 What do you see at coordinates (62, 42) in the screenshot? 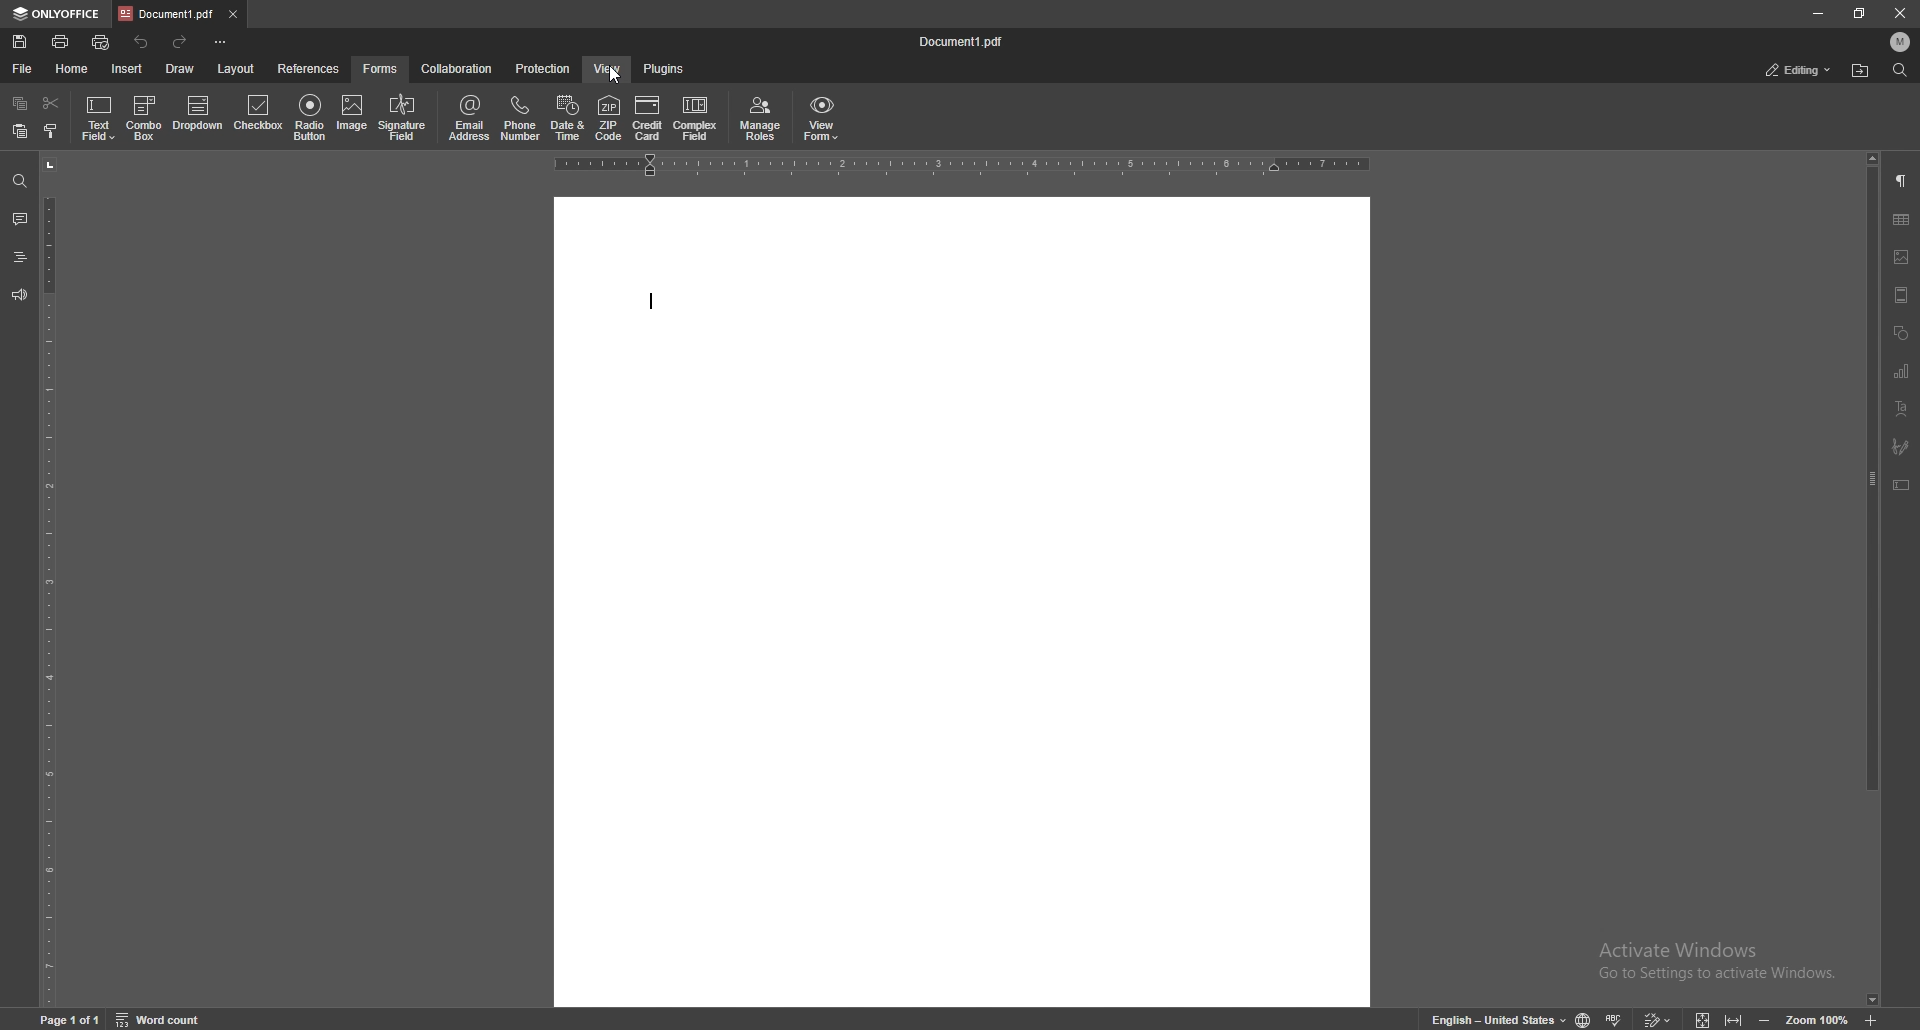
I see `print` at bounding box center [62, 42].